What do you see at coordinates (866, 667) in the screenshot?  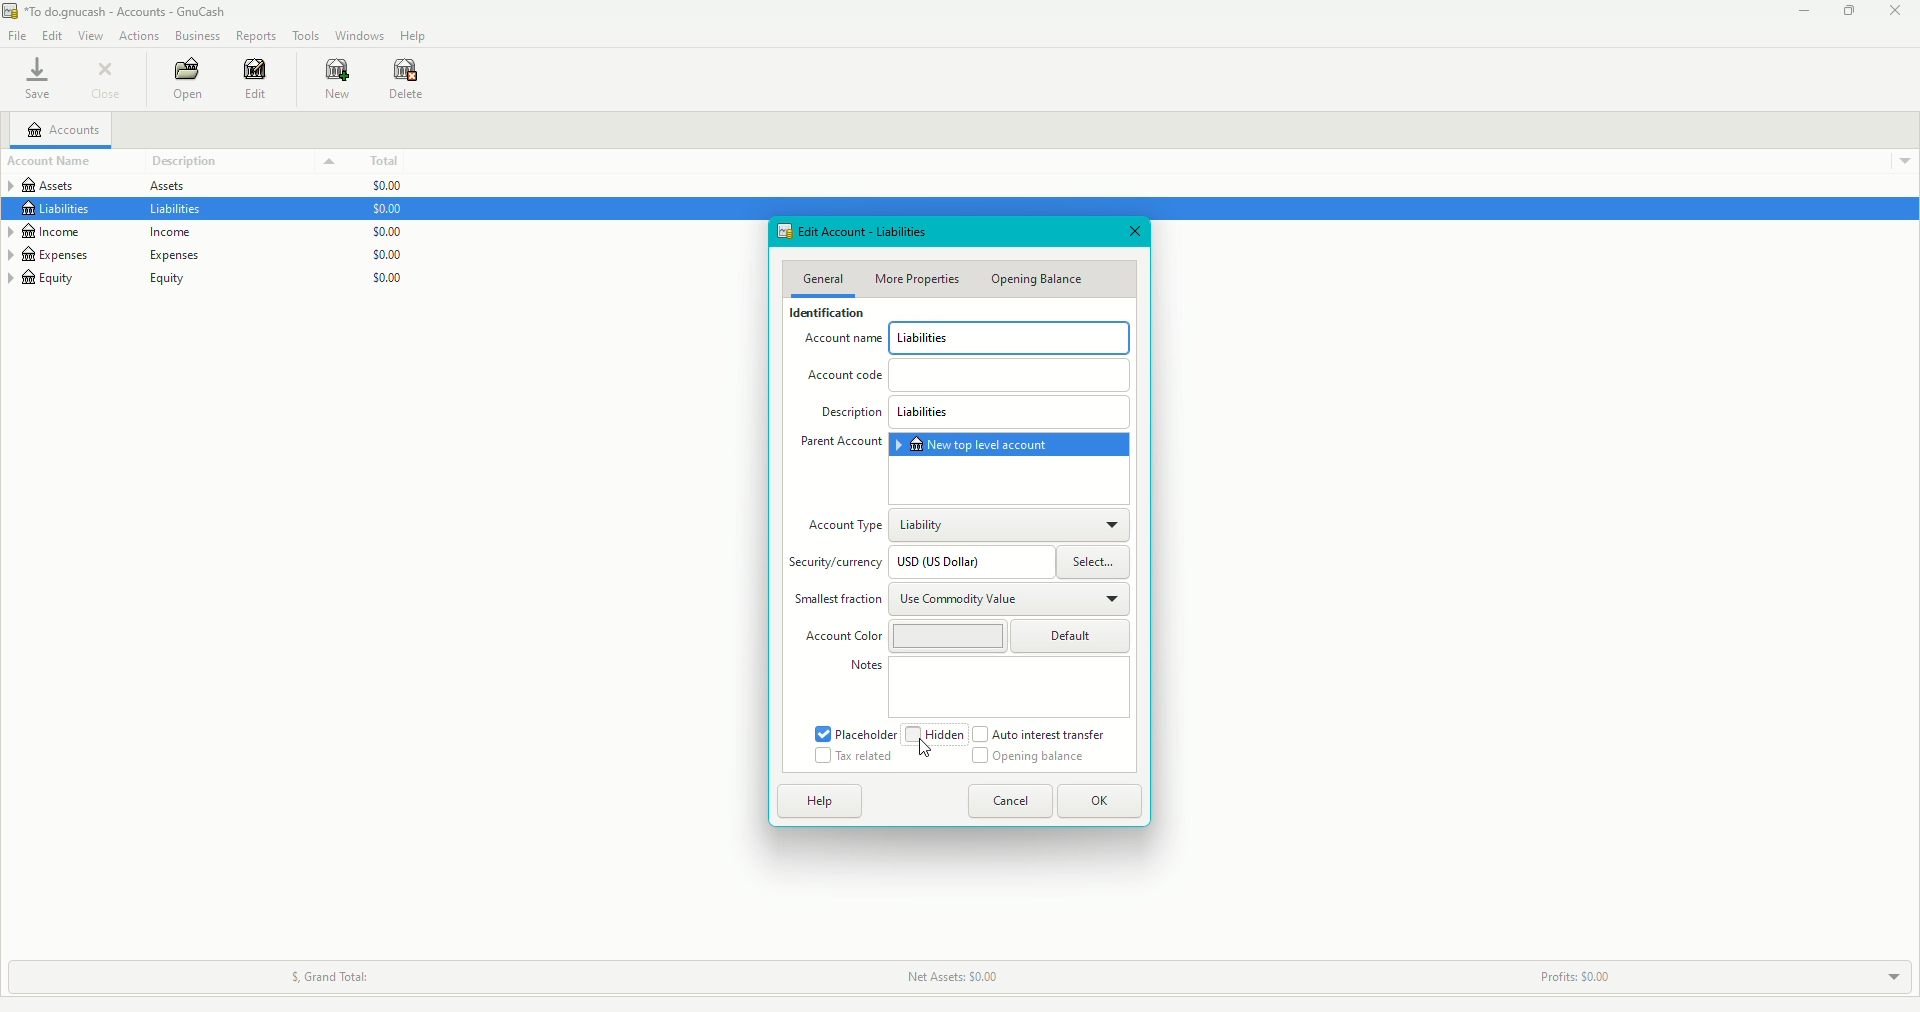 I see `Notes` at bounding box center [866, 667].